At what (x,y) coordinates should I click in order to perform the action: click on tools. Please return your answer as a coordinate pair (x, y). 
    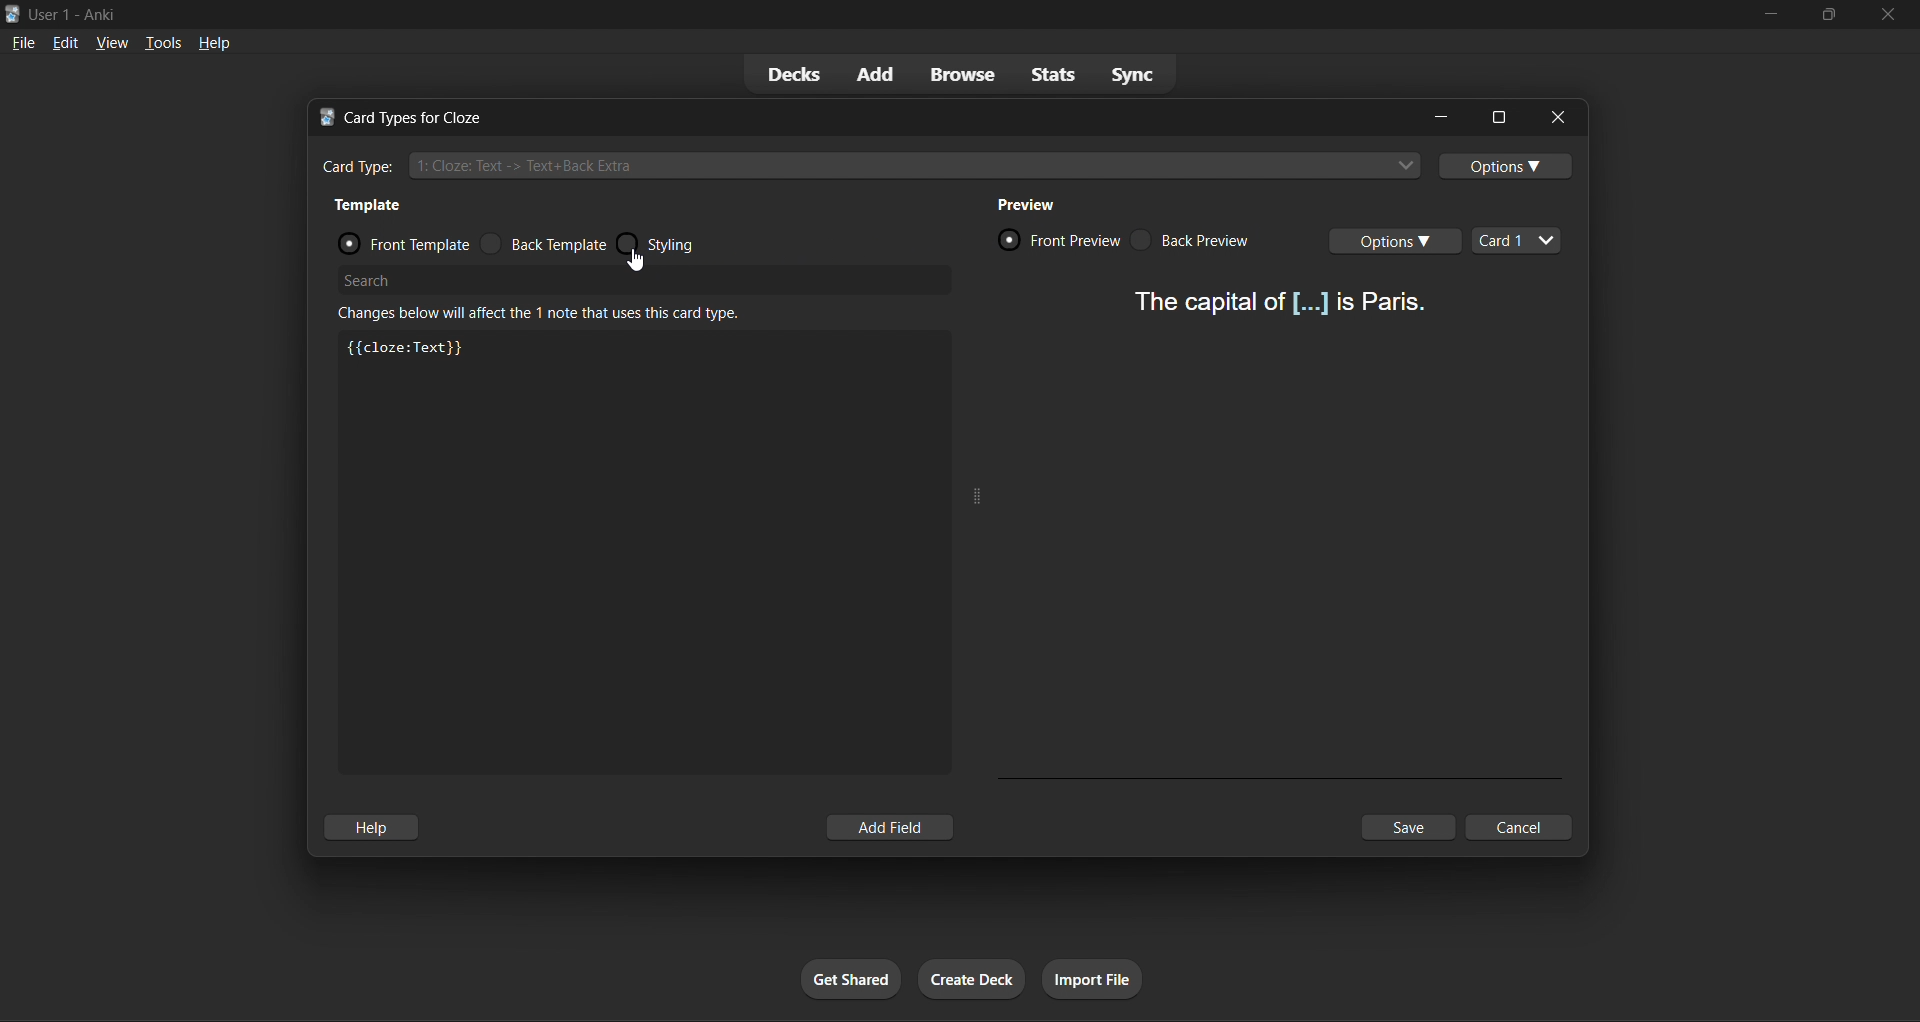
    Looking at the image, I should click on (162, 42).